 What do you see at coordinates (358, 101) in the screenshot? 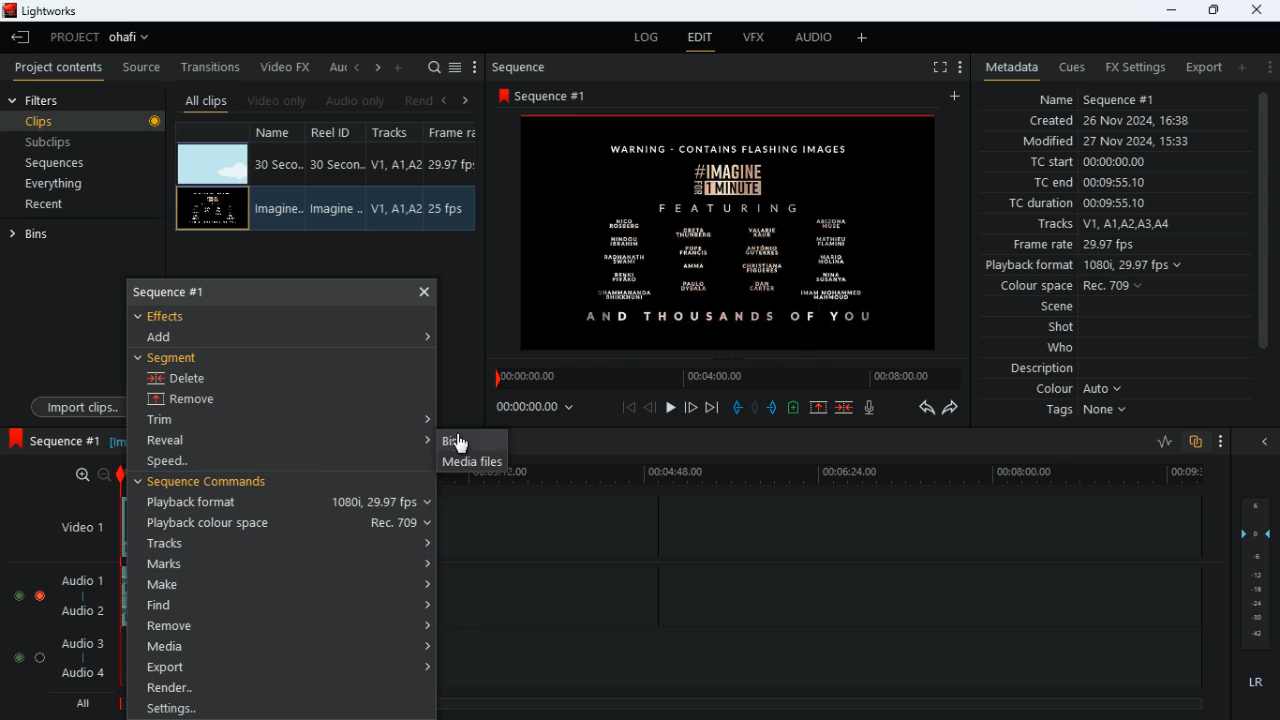
I see `audio only` at bounding box center [358, 101].